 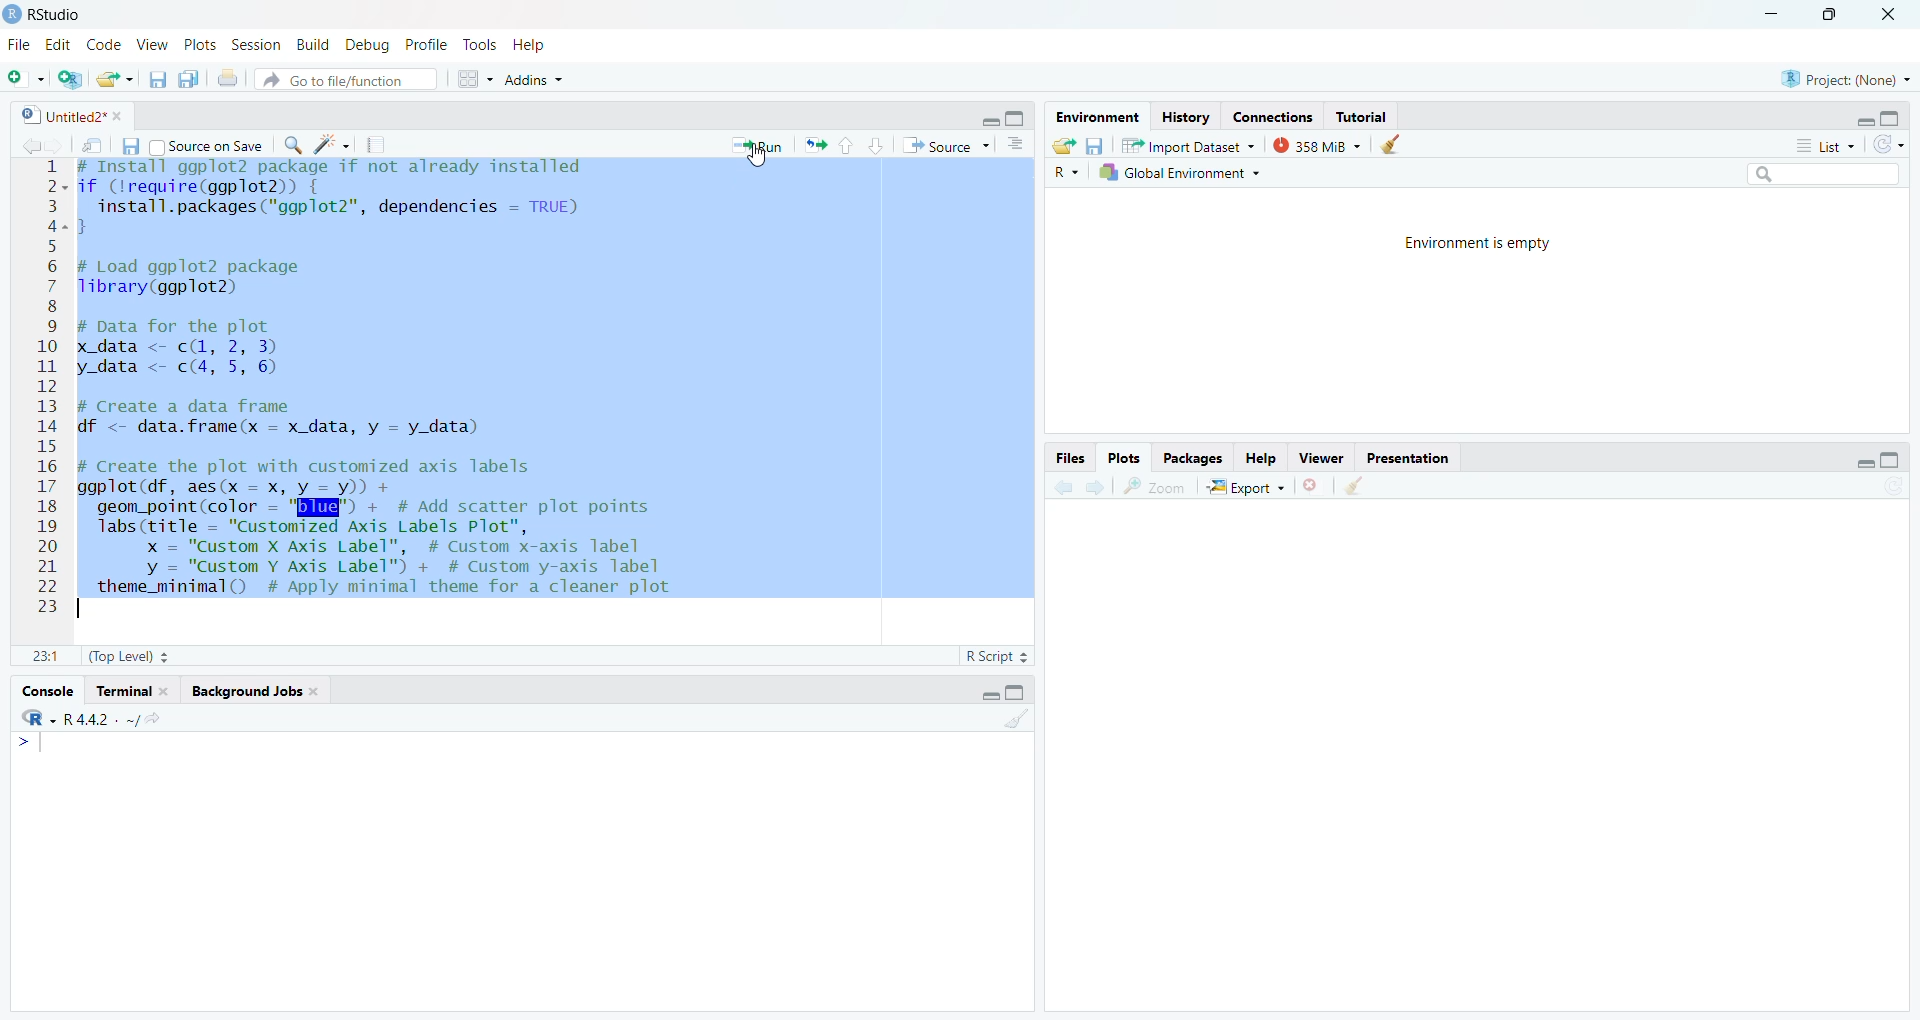 I want to click on zoom, so click(x=1156, y=489).